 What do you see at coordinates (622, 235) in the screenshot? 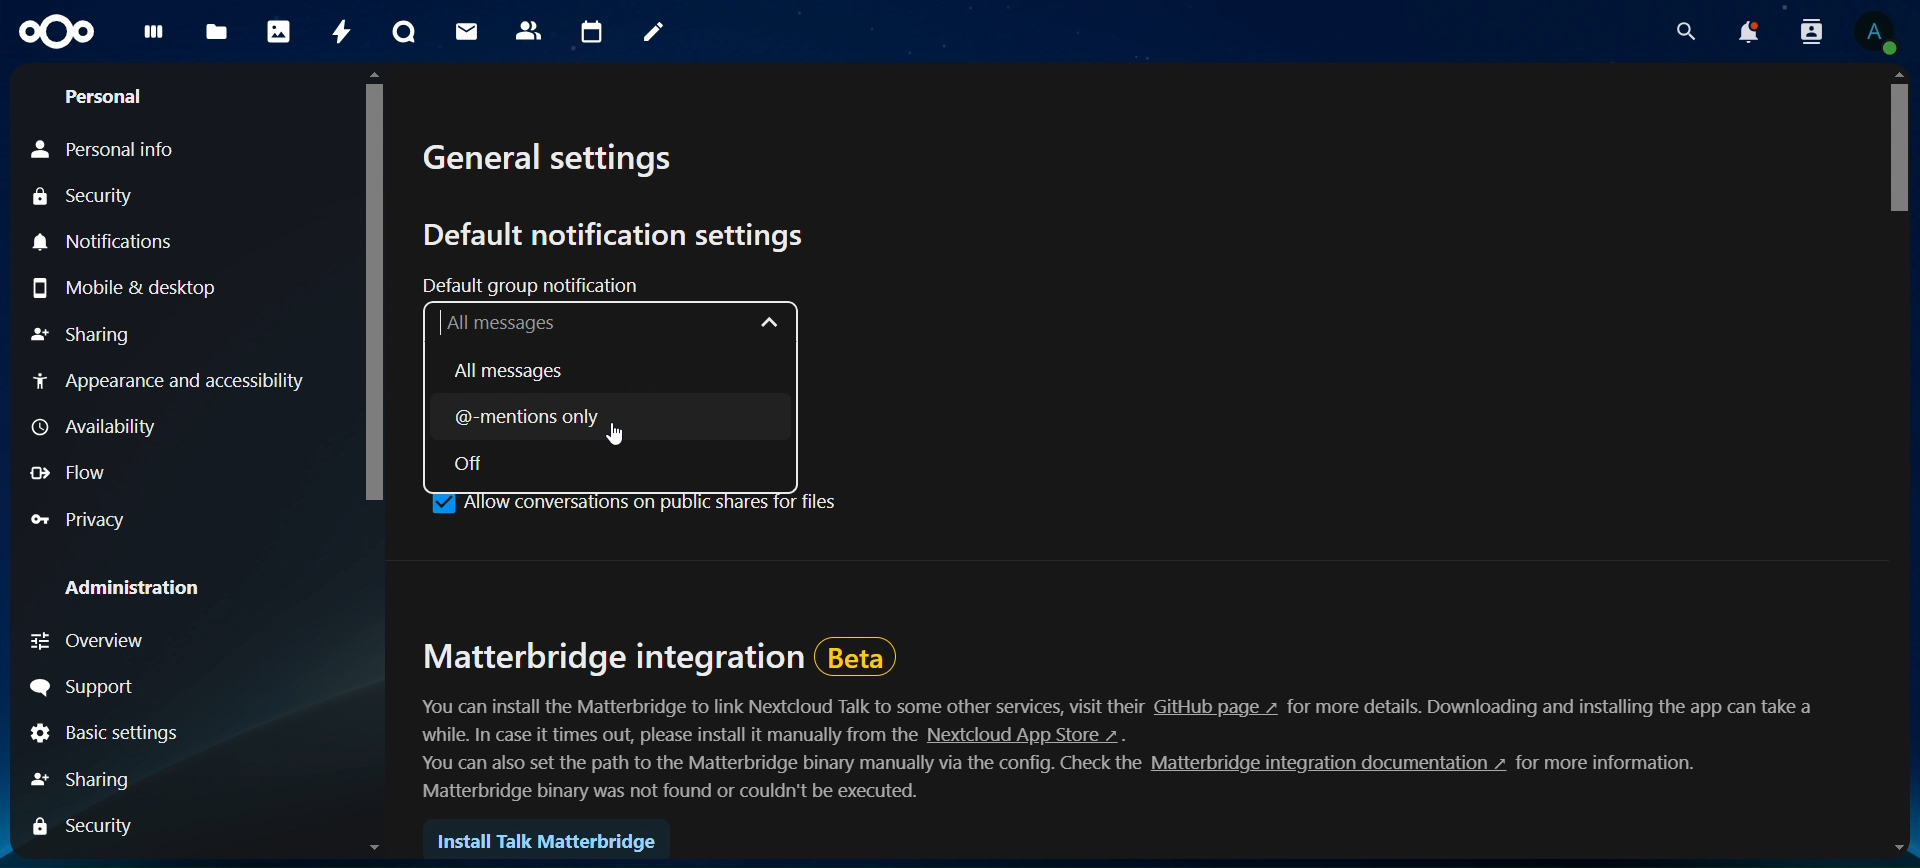
I see `default notification settings` at bounding box center [622, 235].